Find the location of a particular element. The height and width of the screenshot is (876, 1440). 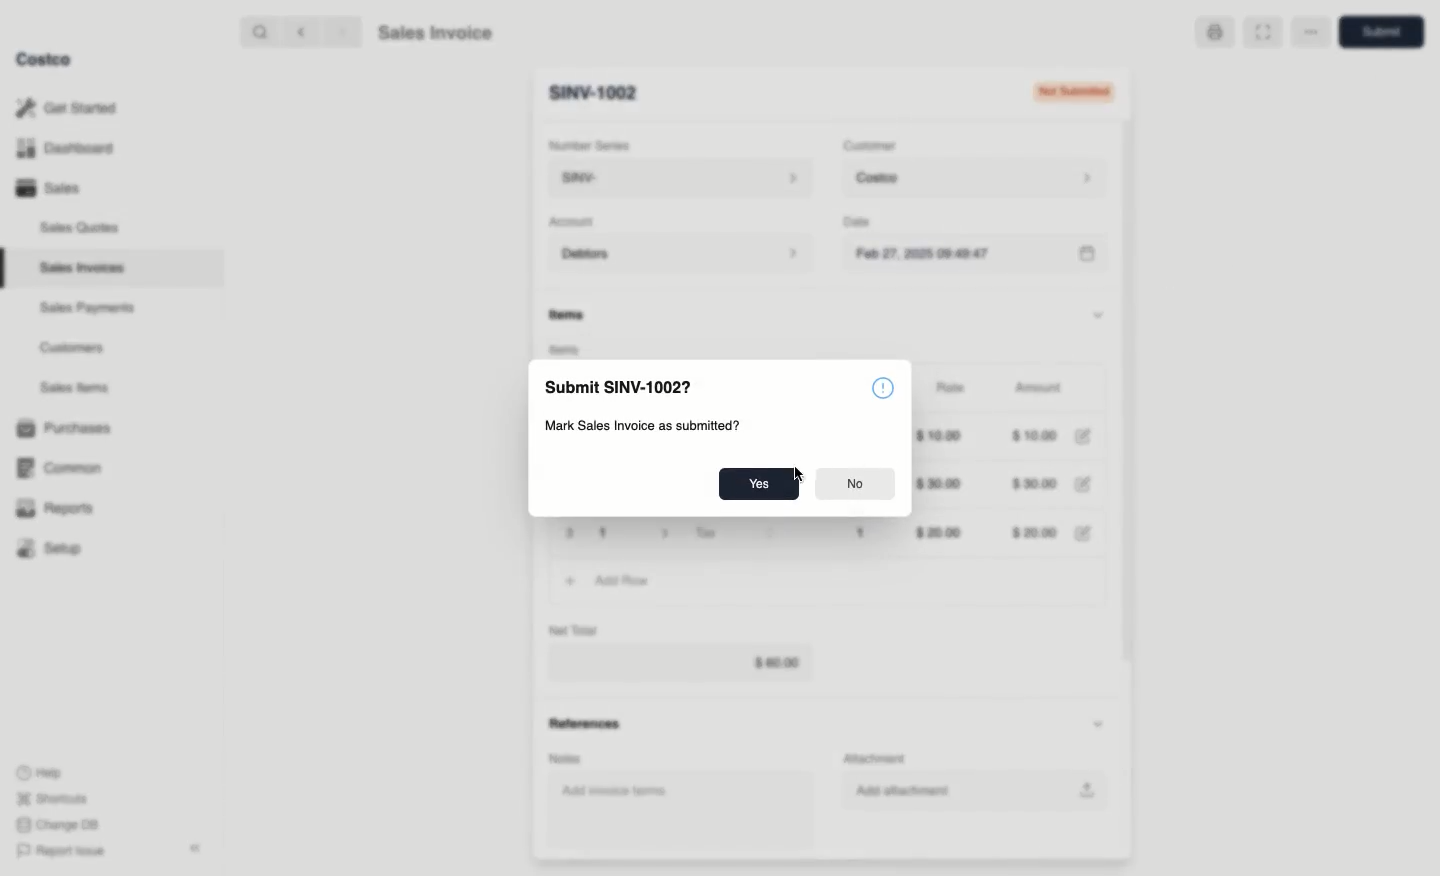

backward is located at coordinates (297, 31).